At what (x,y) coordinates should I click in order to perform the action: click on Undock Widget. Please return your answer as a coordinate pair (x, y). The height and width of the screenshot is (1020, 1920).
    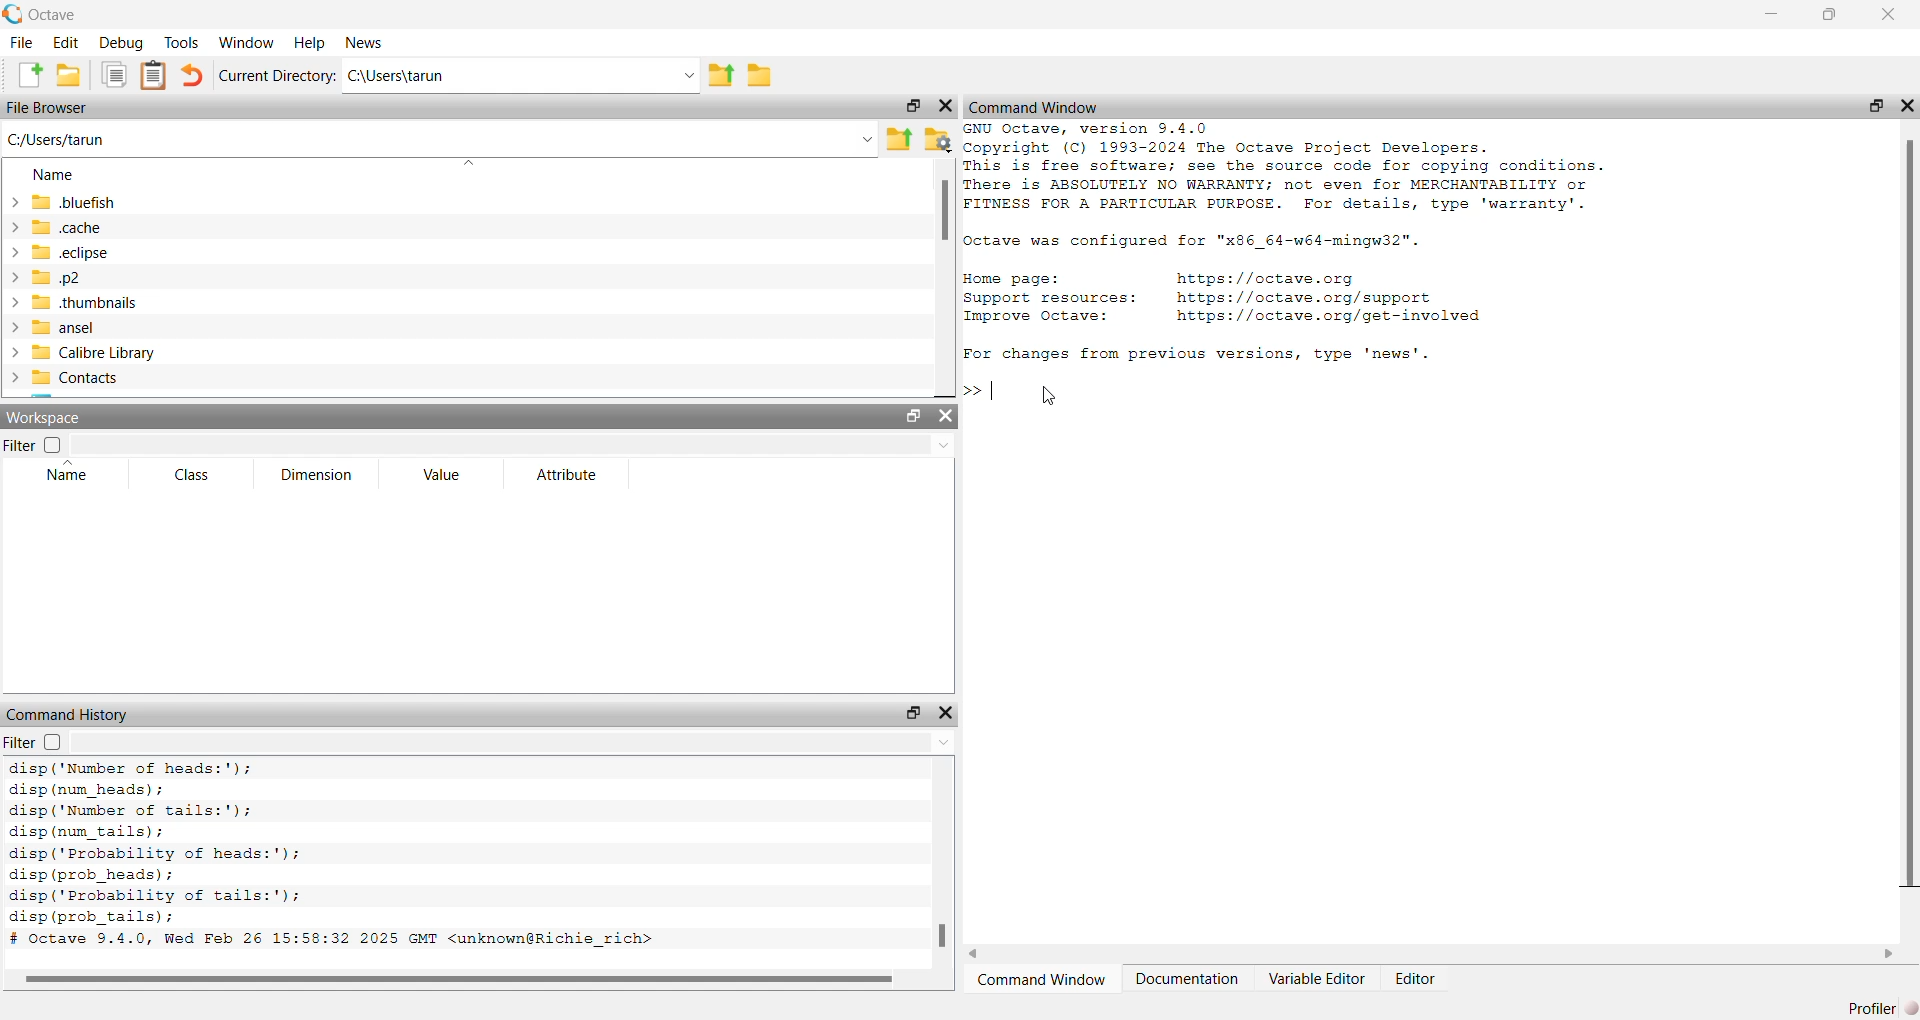
    Looking at the image, I should click on (1875, 106).